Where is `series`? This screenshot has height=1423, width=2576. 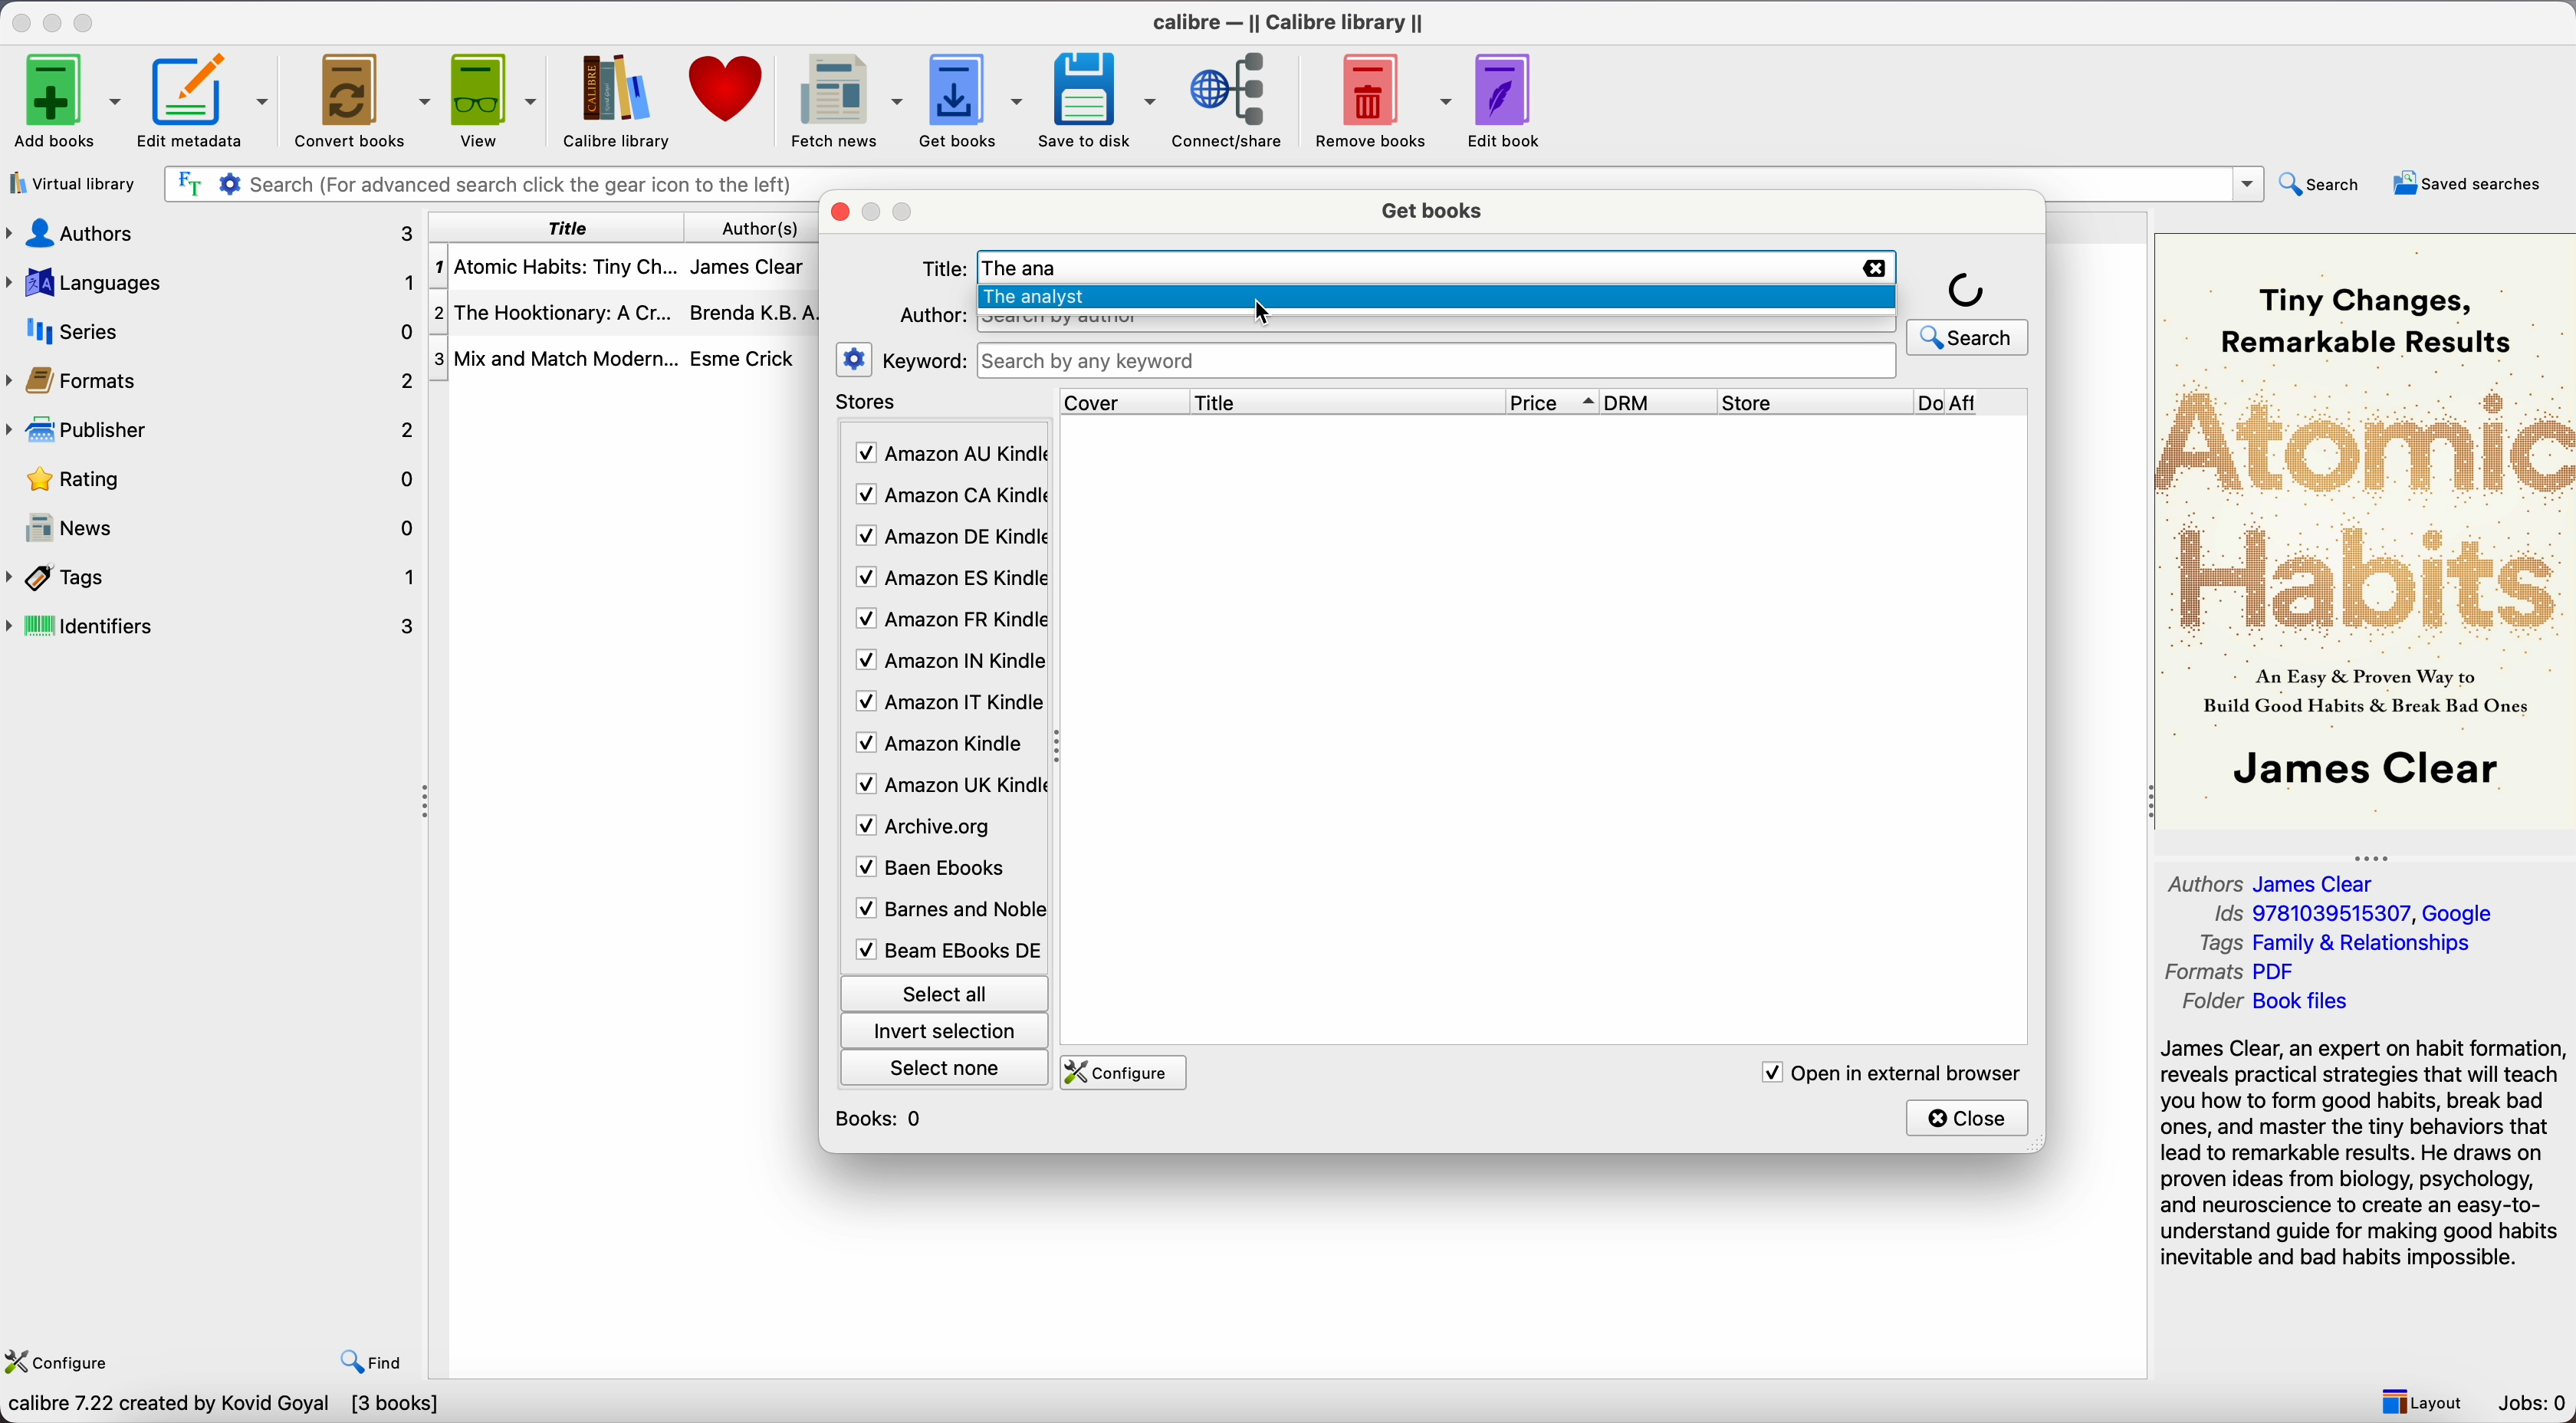 series is located at coordinates (211, 332).